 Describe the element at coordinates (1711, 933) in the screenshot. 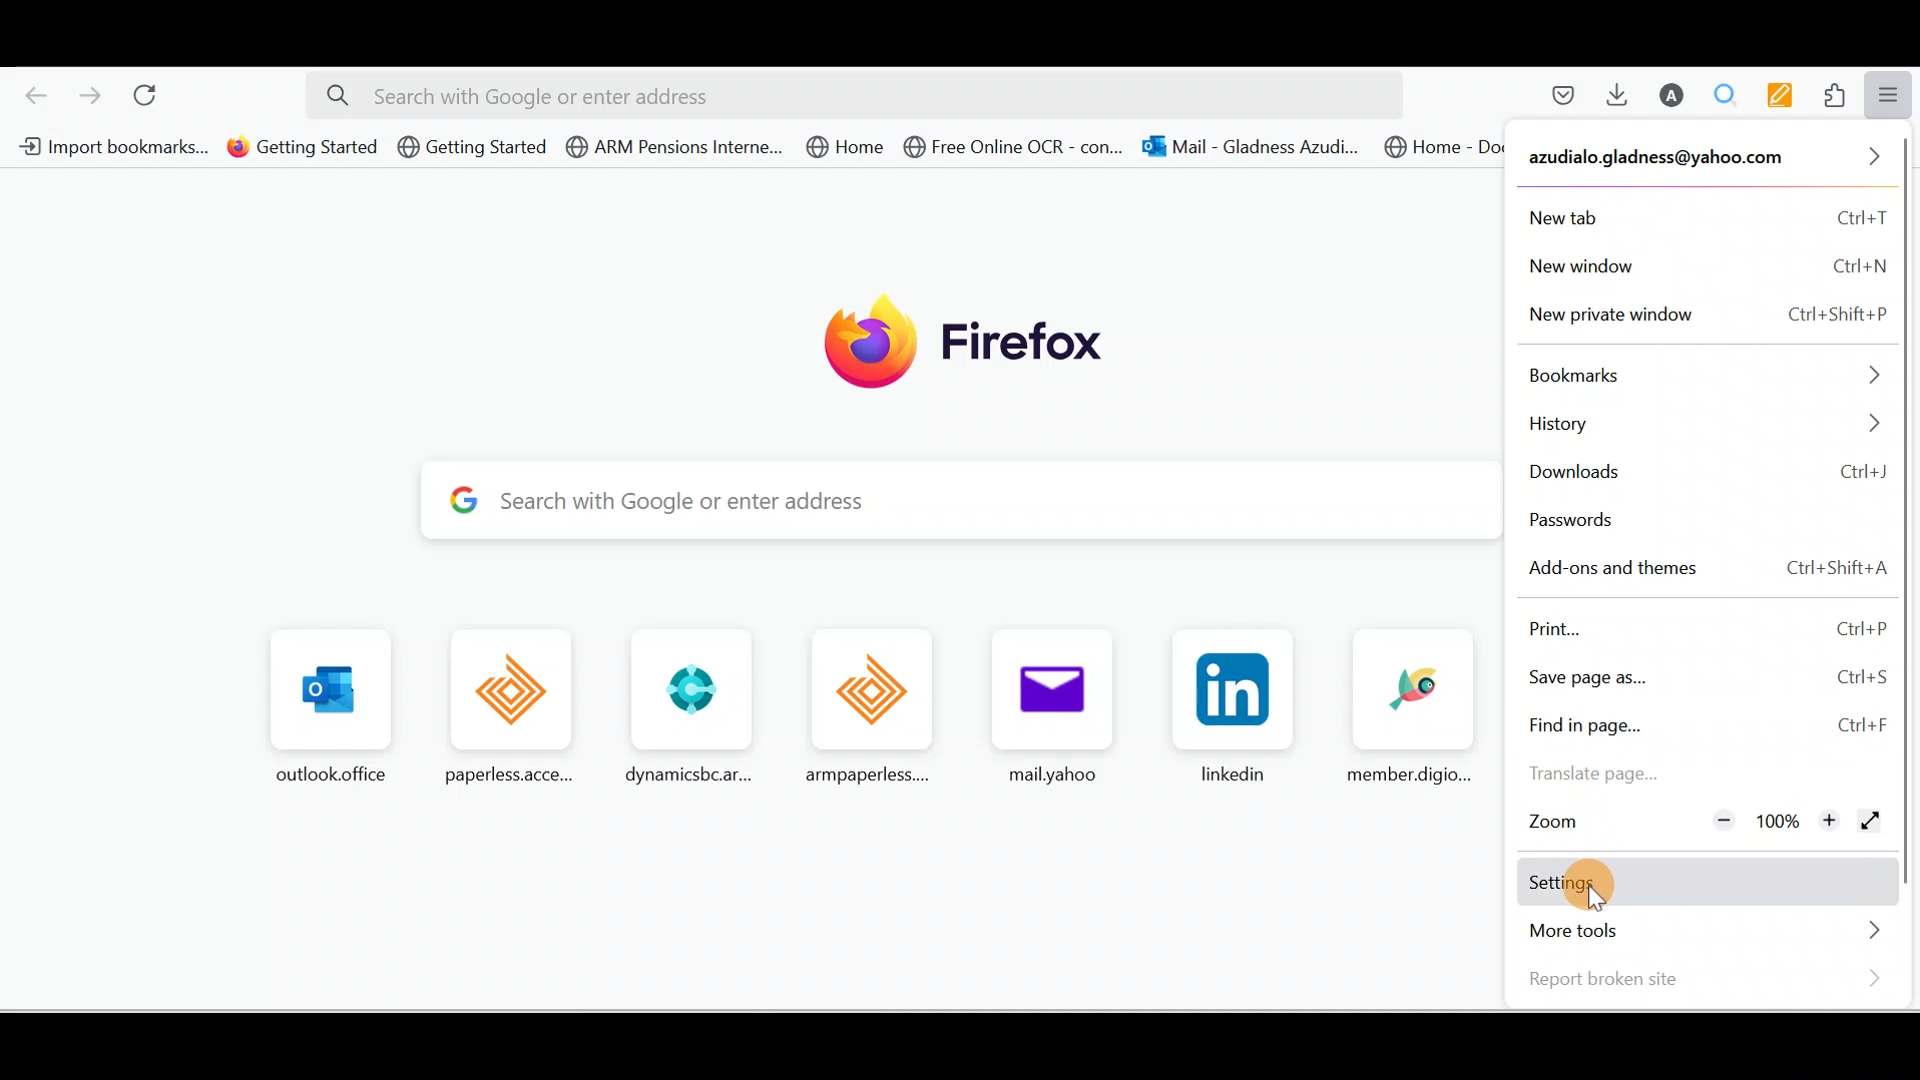

I see `More tools` at that location.